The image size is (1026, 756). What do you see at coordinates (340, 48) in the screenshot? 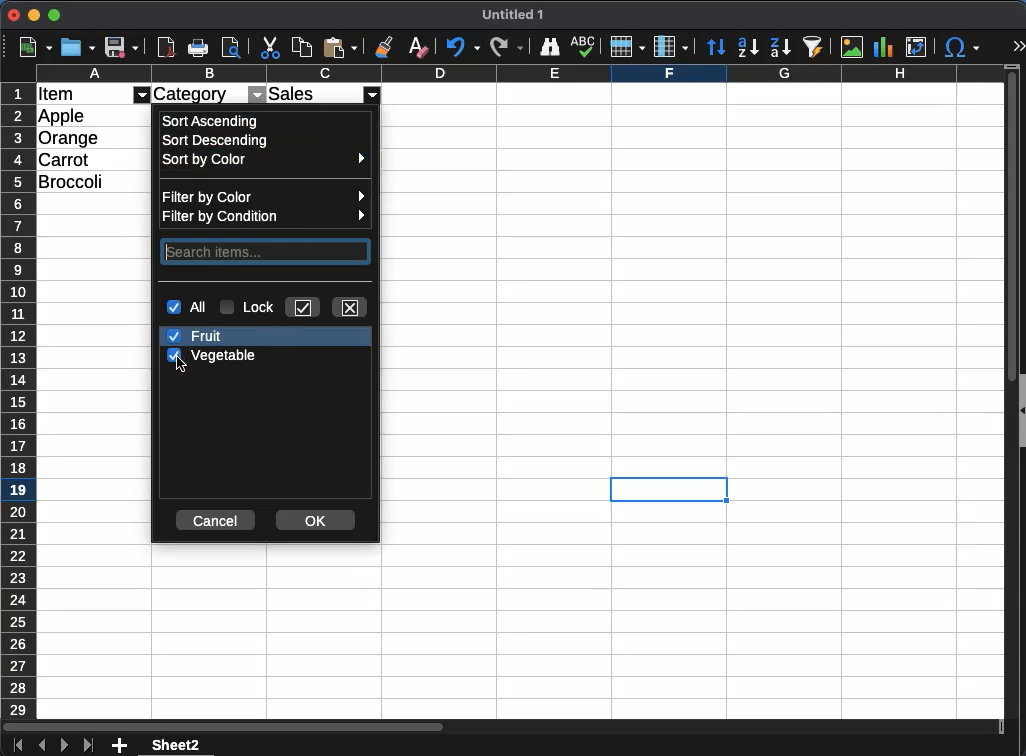
I see `paste` at bounding box center [340, 48].